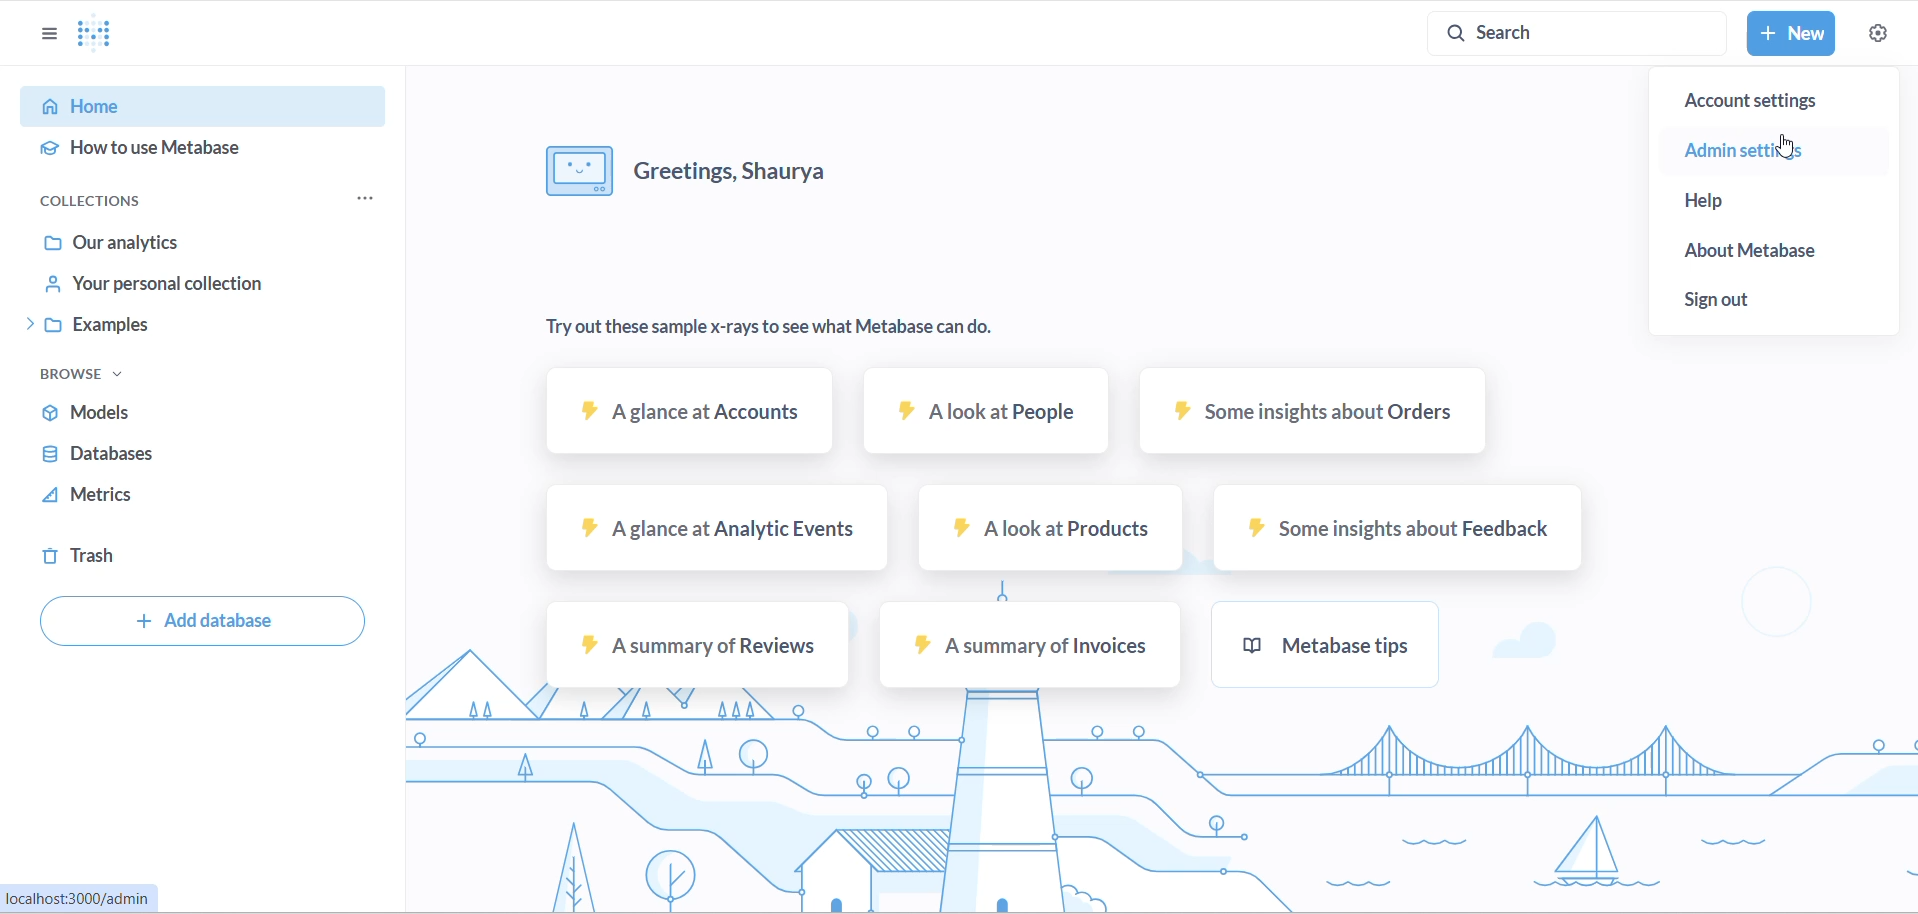 Image resolution: width=1918 pixels, height=914 pixels. I want to click on metabase tips sample, so click(1323, 641).